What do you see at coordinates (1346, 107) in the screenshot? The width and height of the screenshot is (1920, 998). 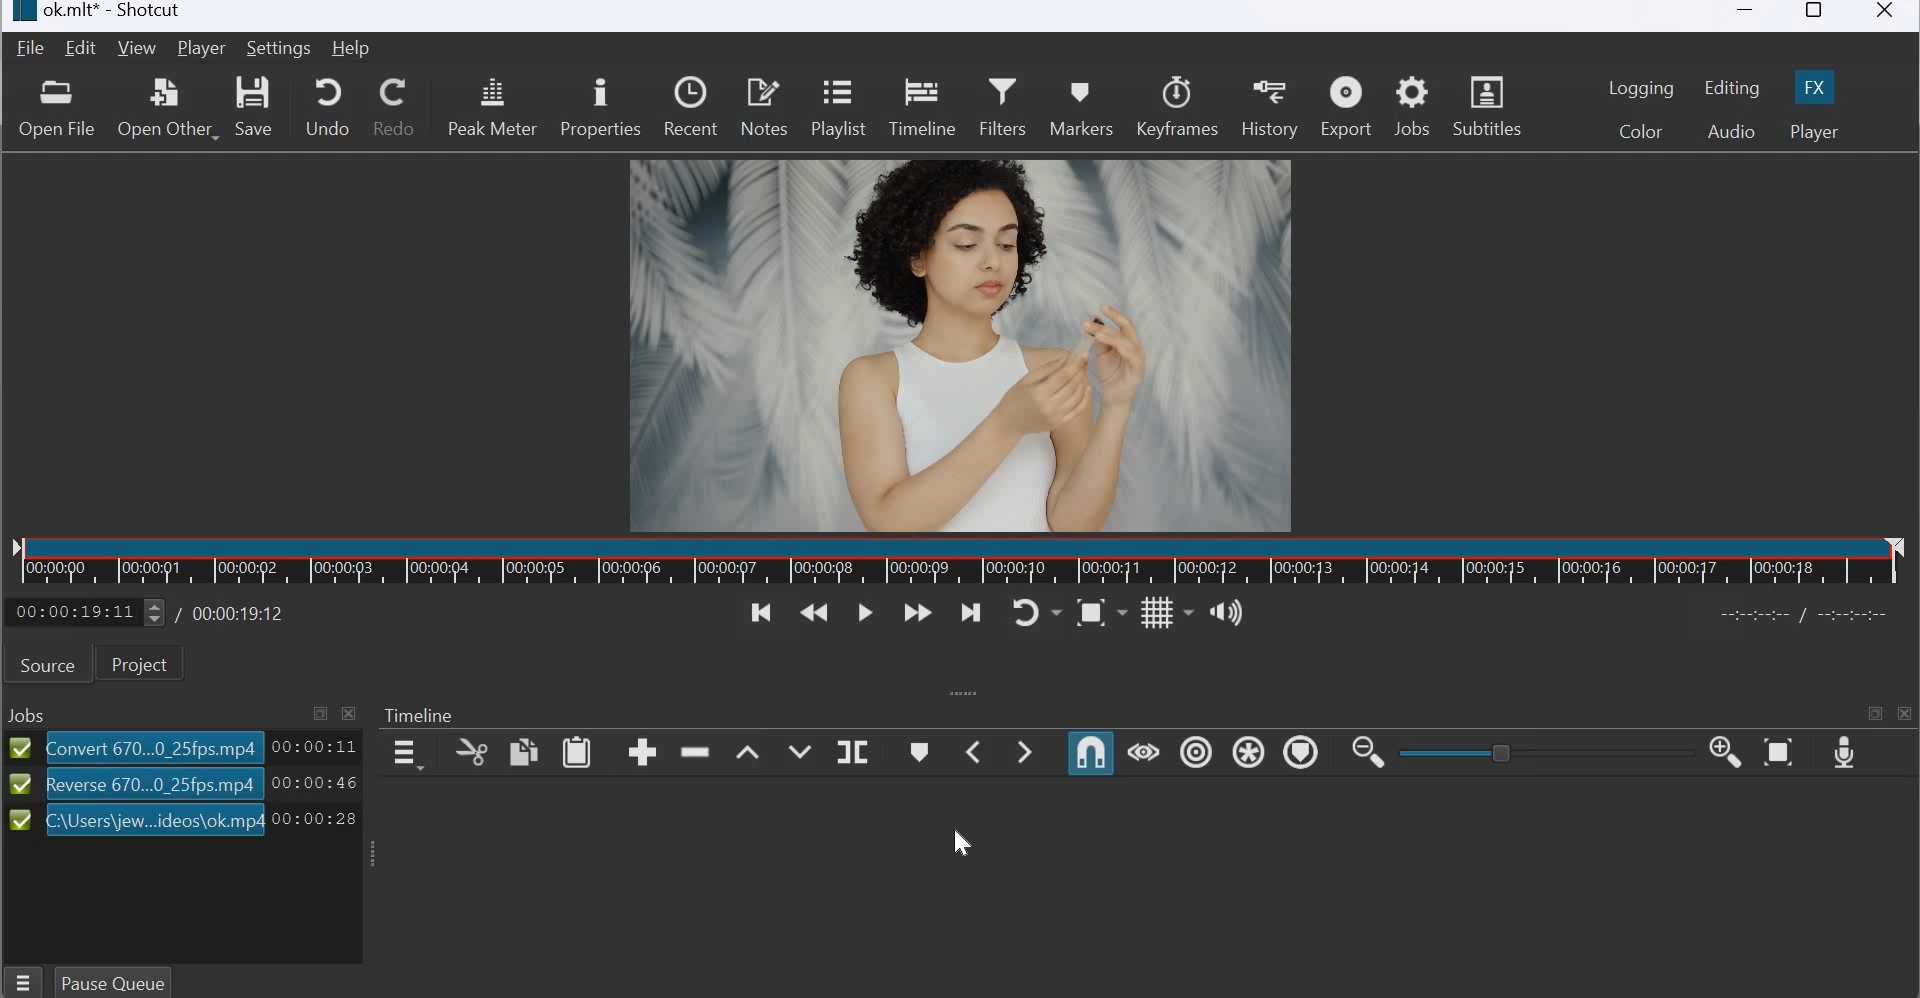 I see `Export` at bounding box center [1346, 107].